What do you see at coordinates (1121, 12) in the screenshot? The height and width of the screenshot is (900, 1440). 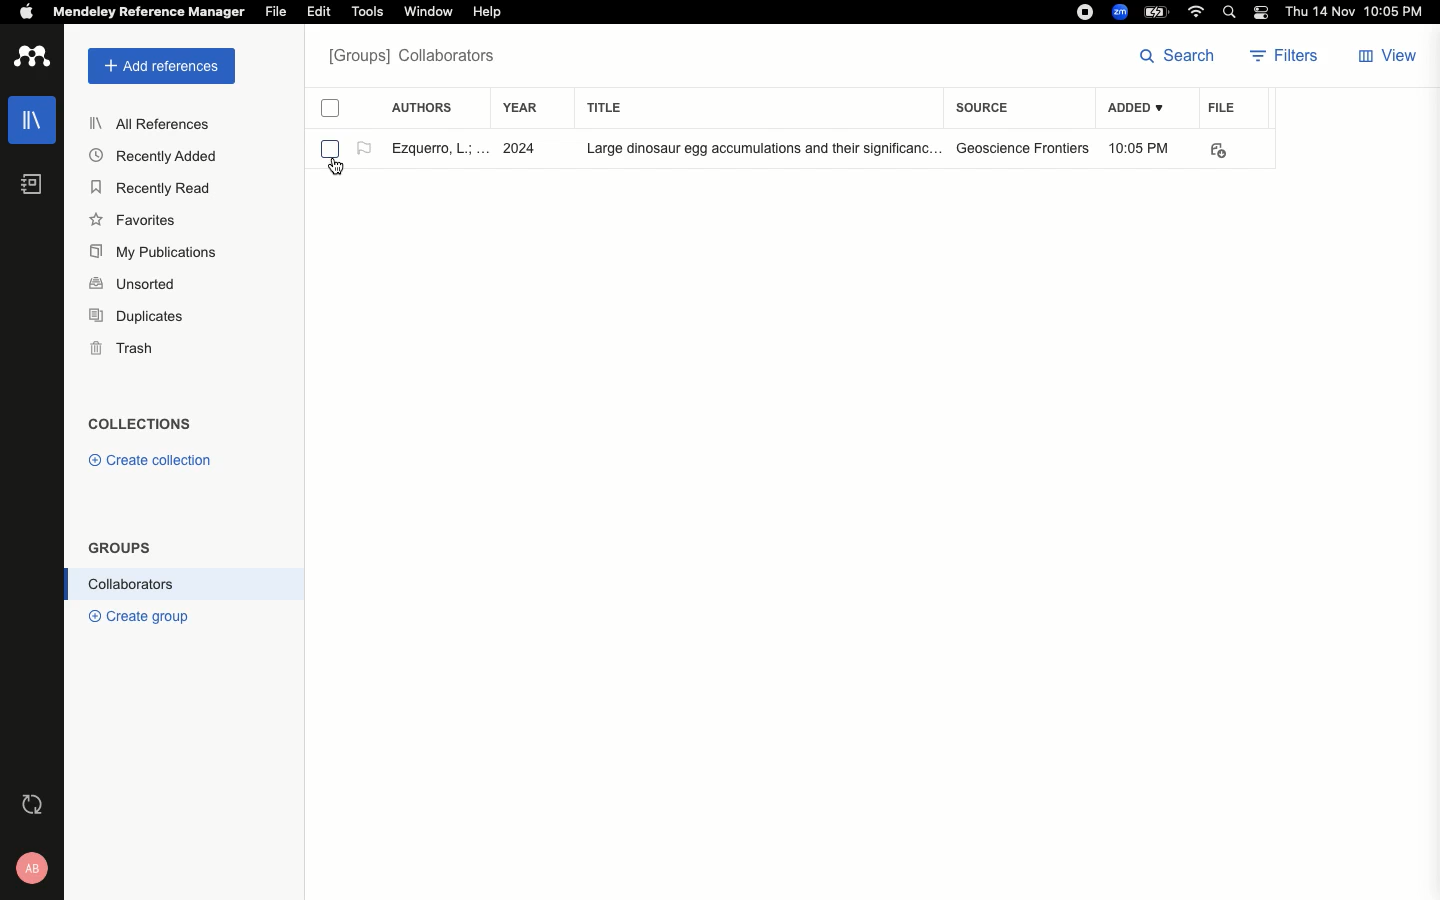 I see `Zoom` at bounding box center [1121, 12].